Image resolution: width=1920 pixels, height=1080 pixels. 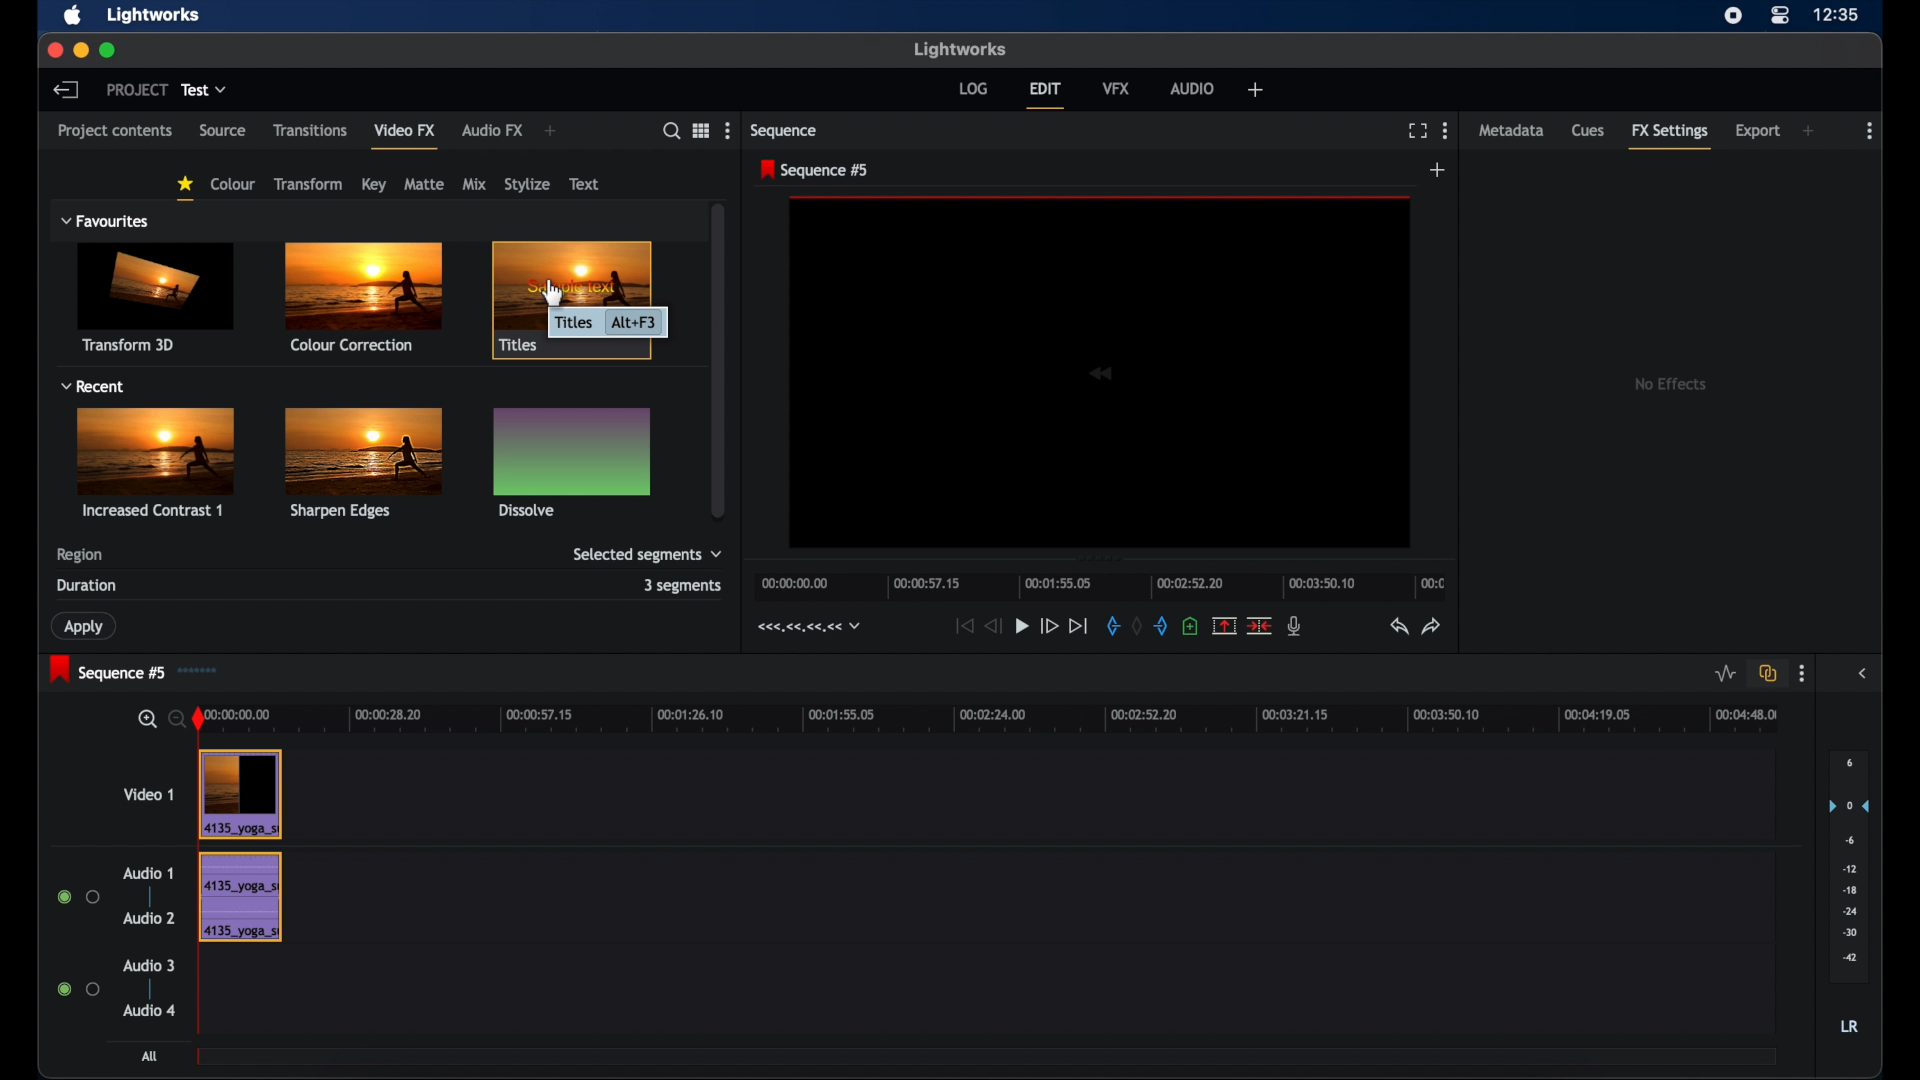 I want to click on video icon, so click(x=1100, y=373).